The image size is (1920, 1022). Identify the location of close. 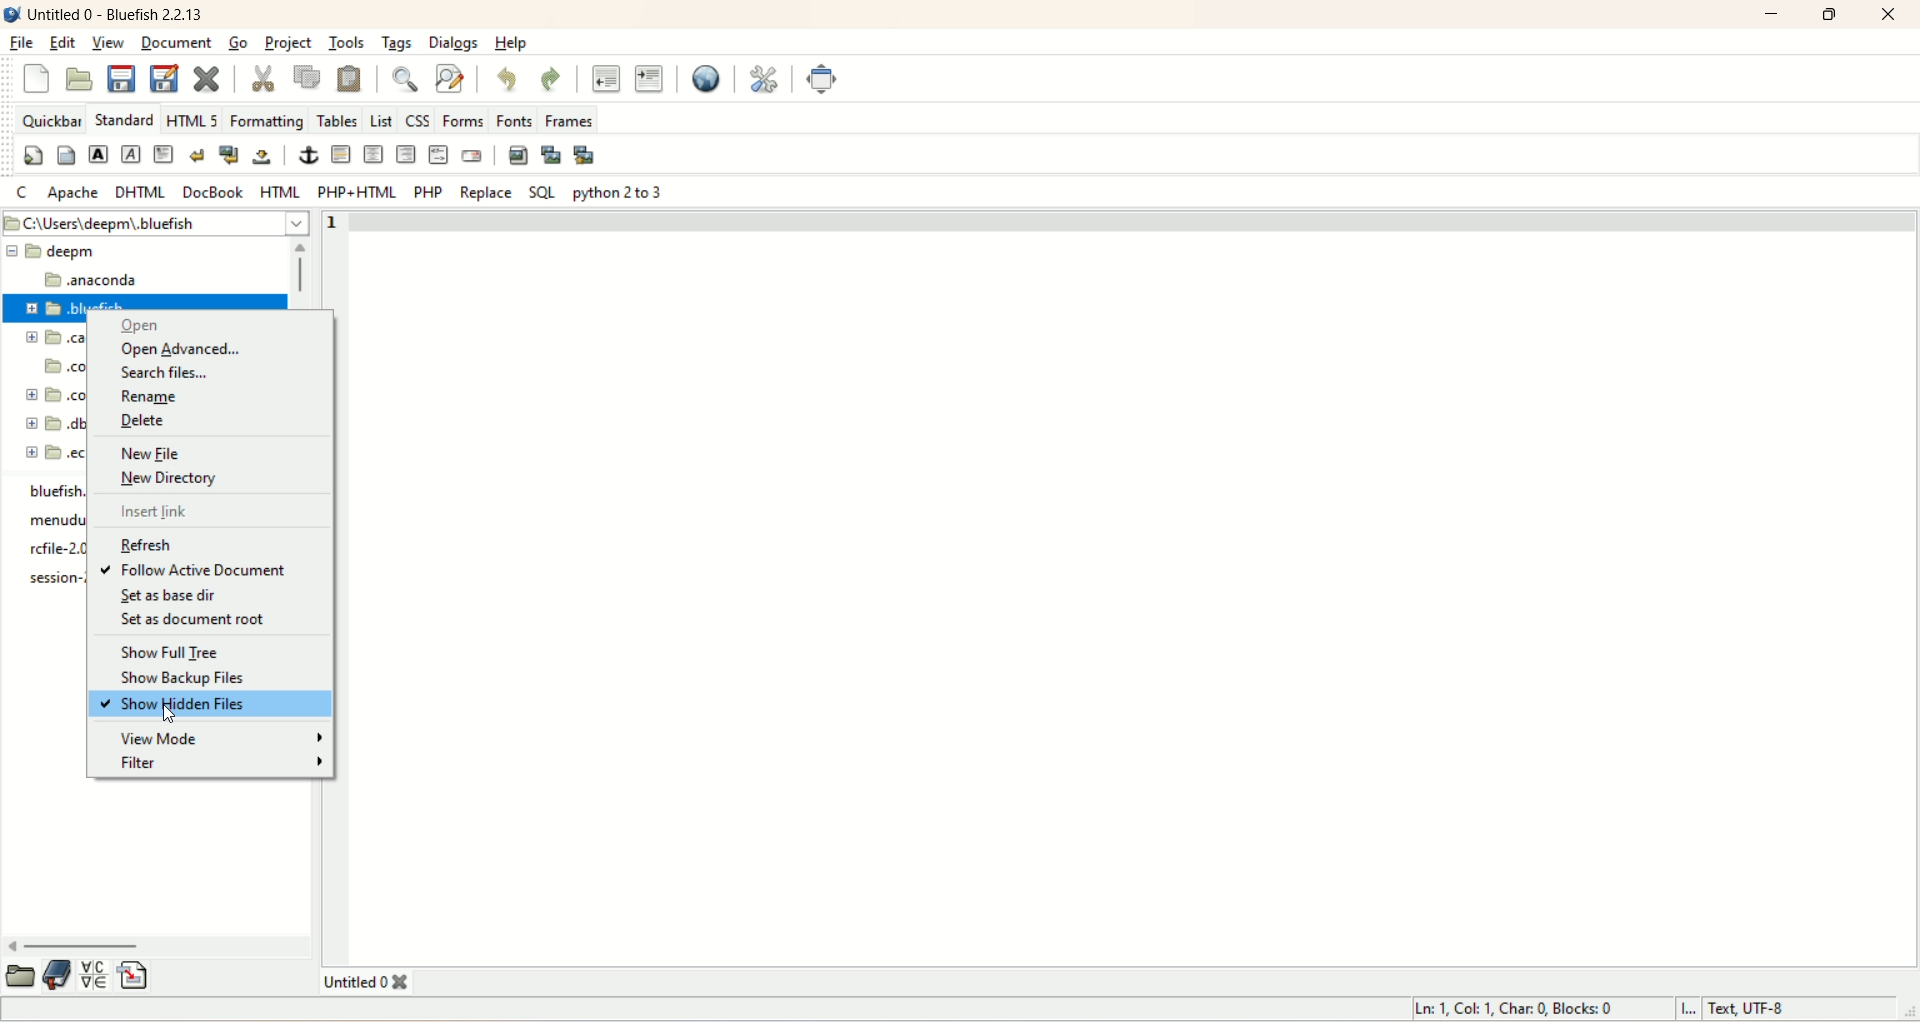
(34, 80).